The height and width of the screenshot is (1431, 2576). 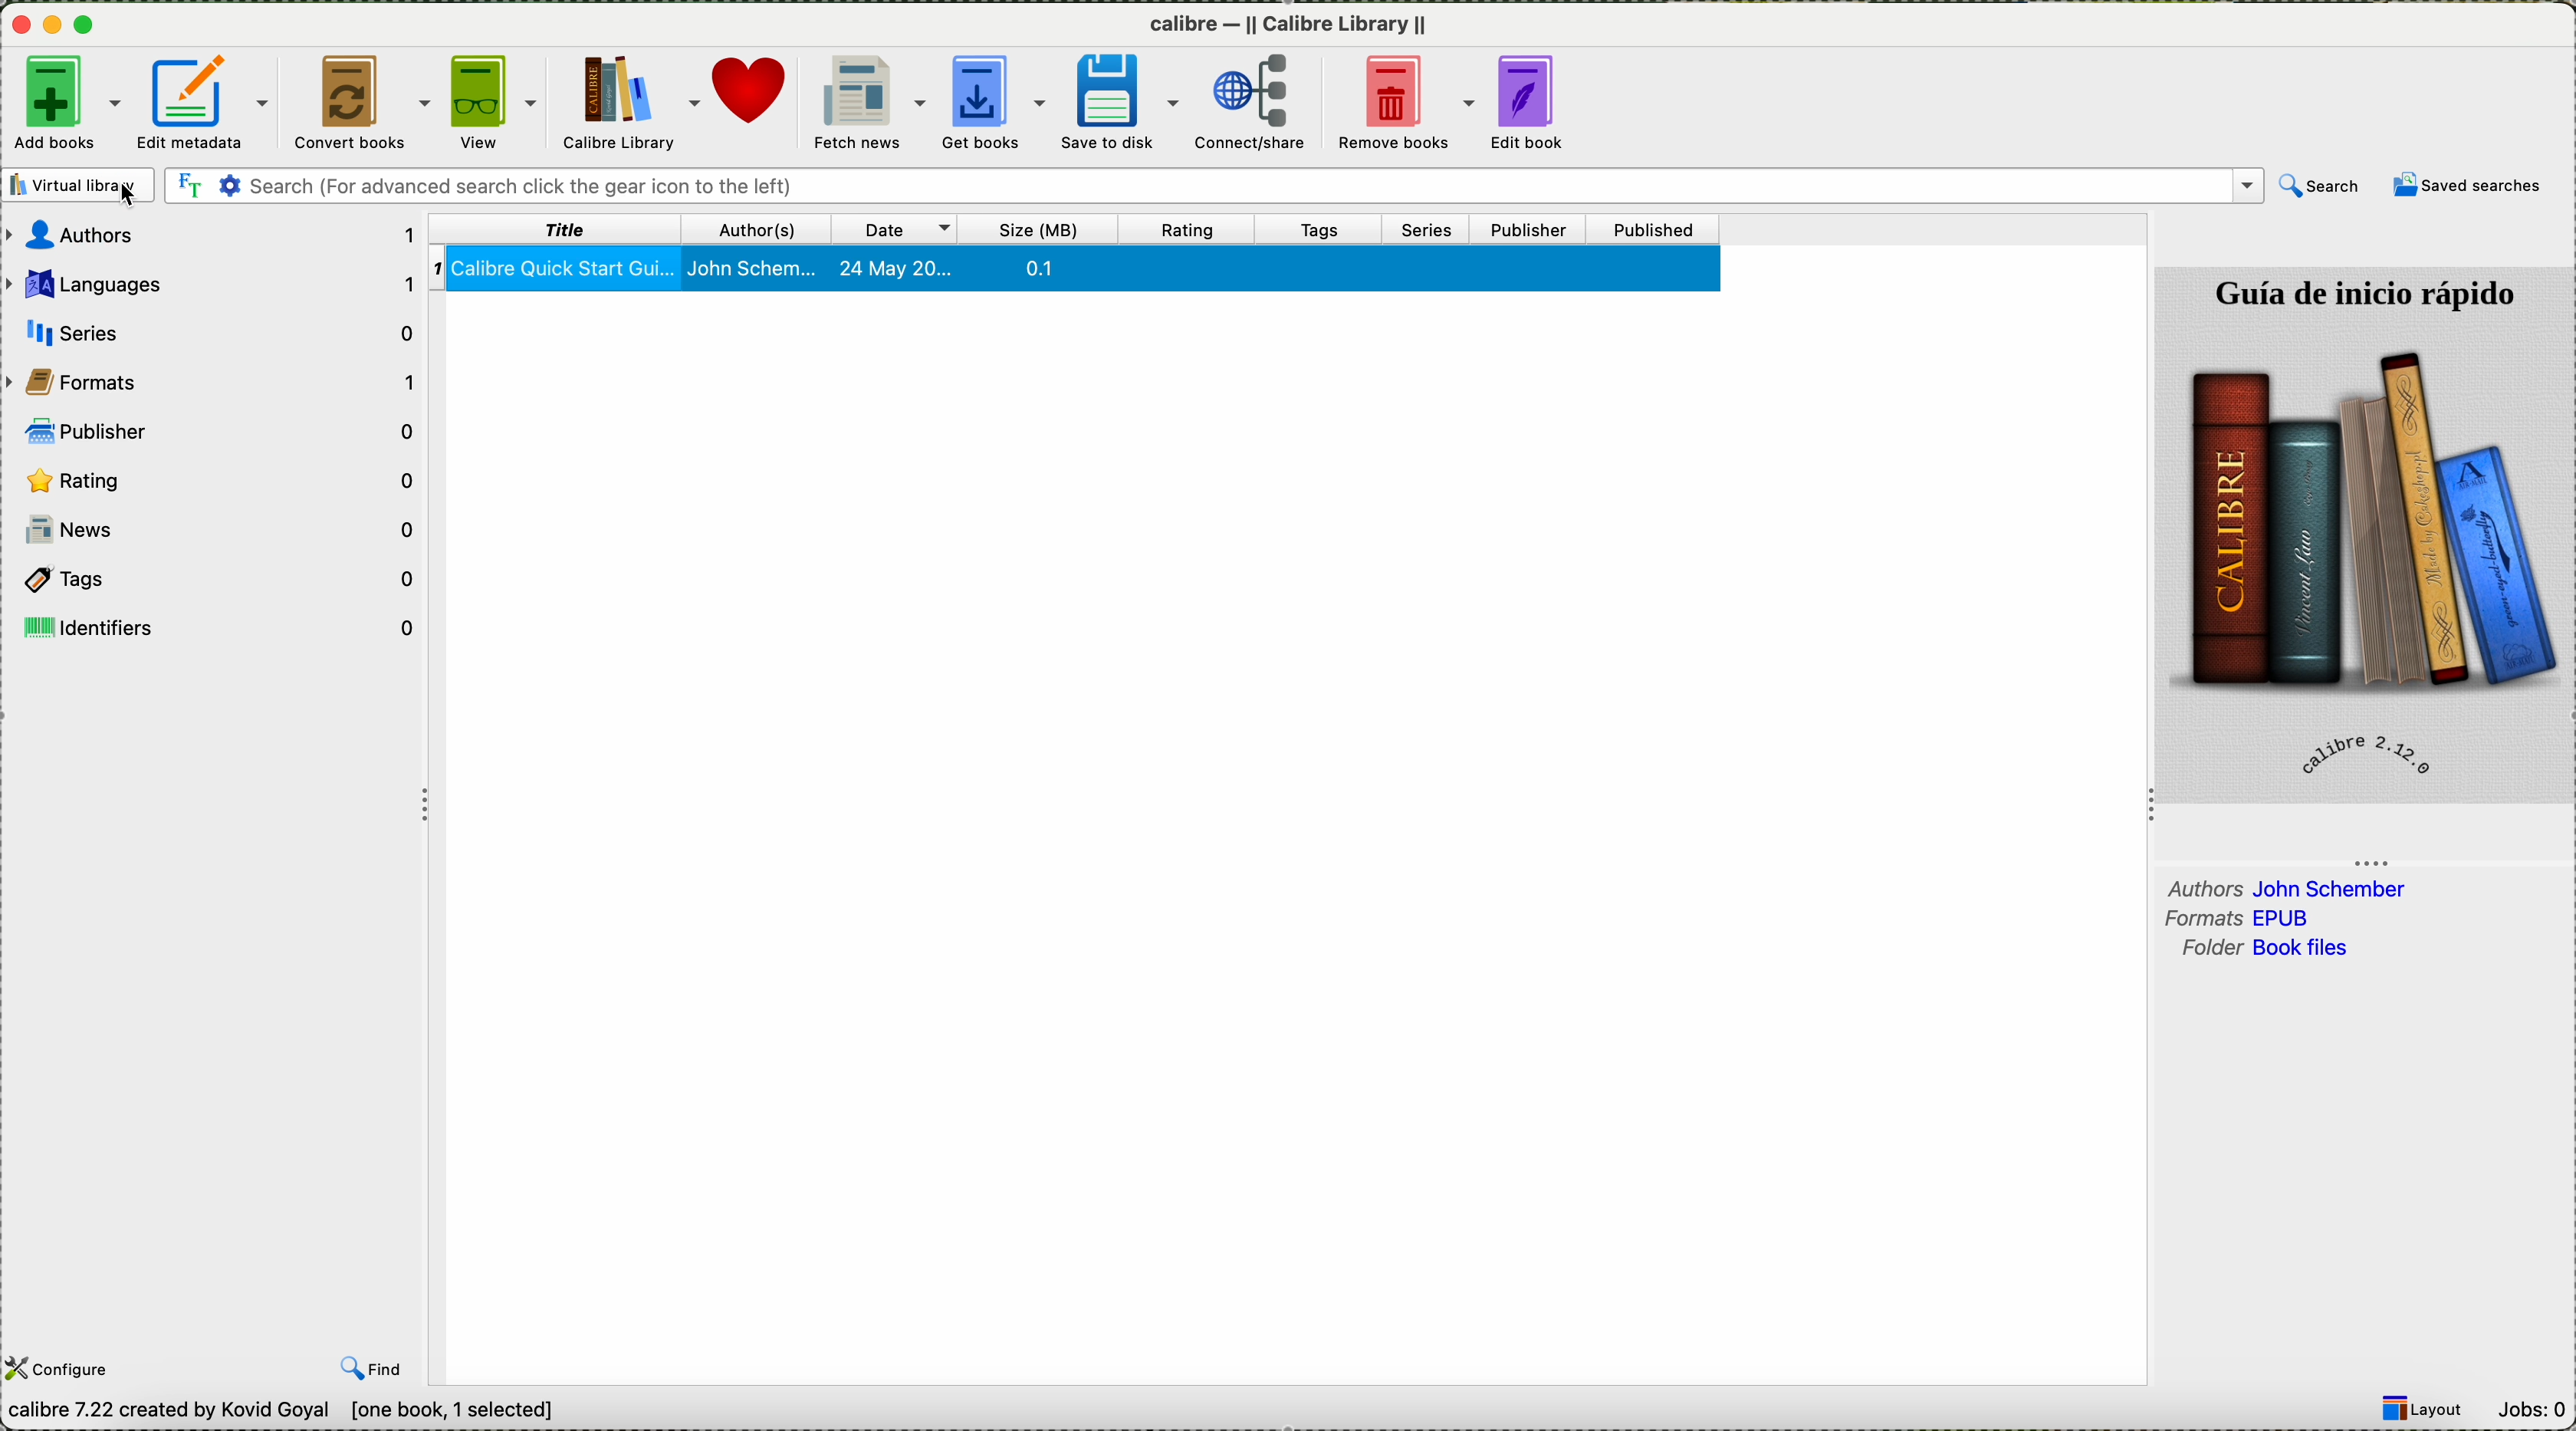 What do you see at coordinates (141, 198) in the screenshot?
I see `cursor` at bounding box center [141, 198].